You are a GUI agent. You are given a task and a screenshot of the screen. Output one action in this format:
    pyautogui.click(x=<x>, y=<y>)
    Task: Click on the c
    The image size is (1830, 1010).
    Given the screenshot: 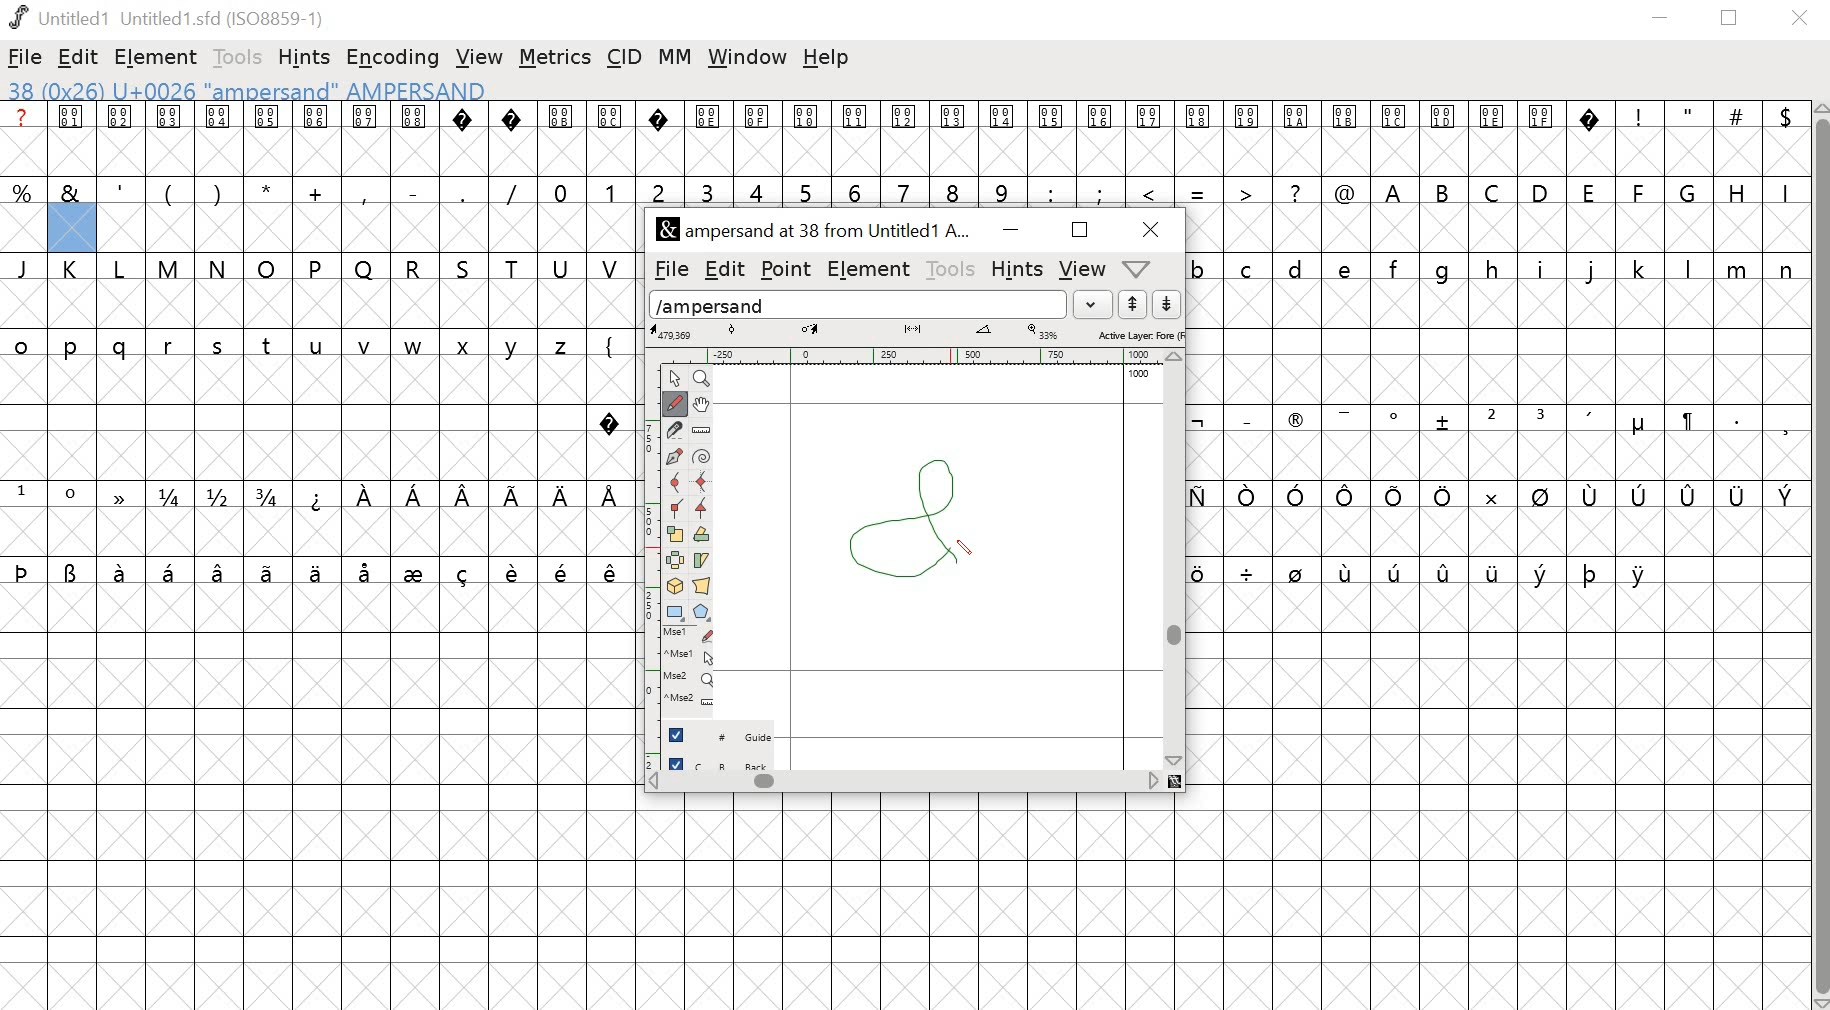 What is the action you would take?
    pyautogui.click(x=1249, y=268)
    